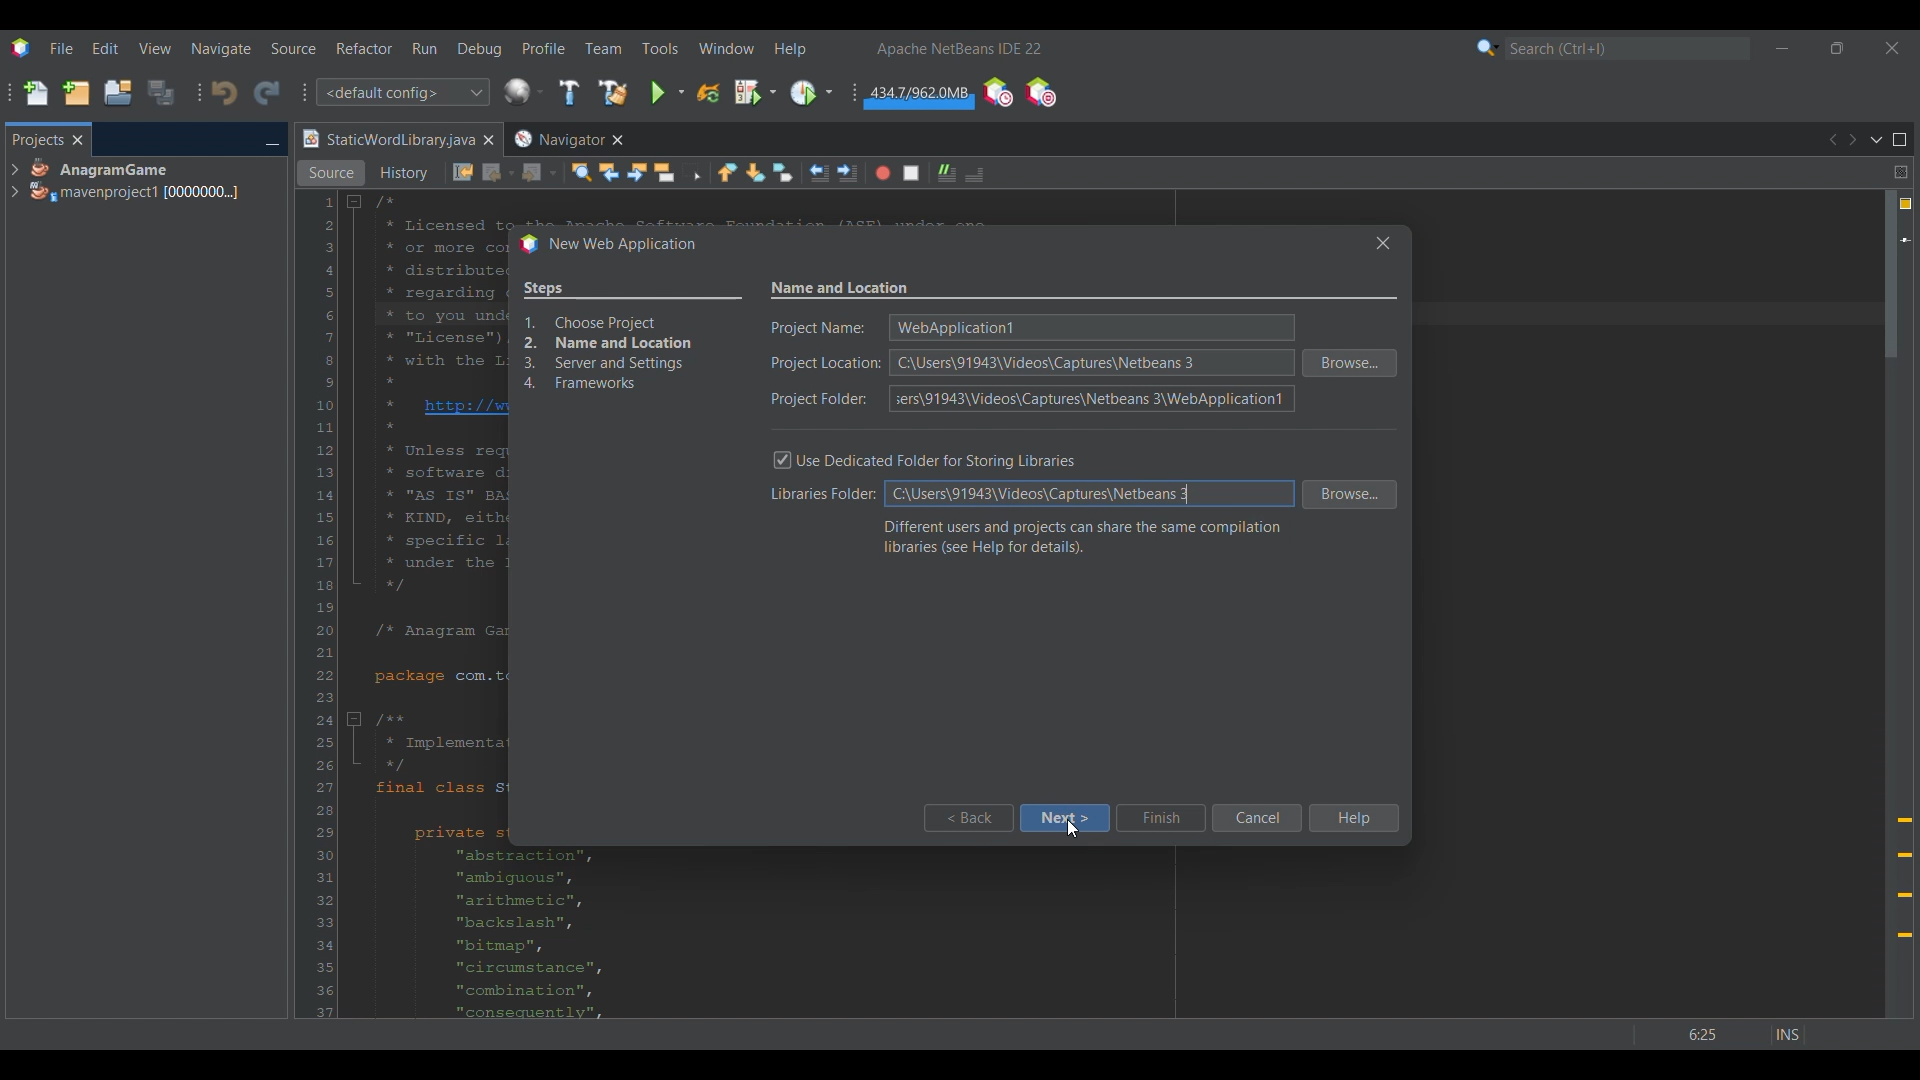 The height and width of the screenshot is (1080, 1920). Describe the element at coordinates (609, 172) in the screenshot. I see `Find previous occurrences` at that location.